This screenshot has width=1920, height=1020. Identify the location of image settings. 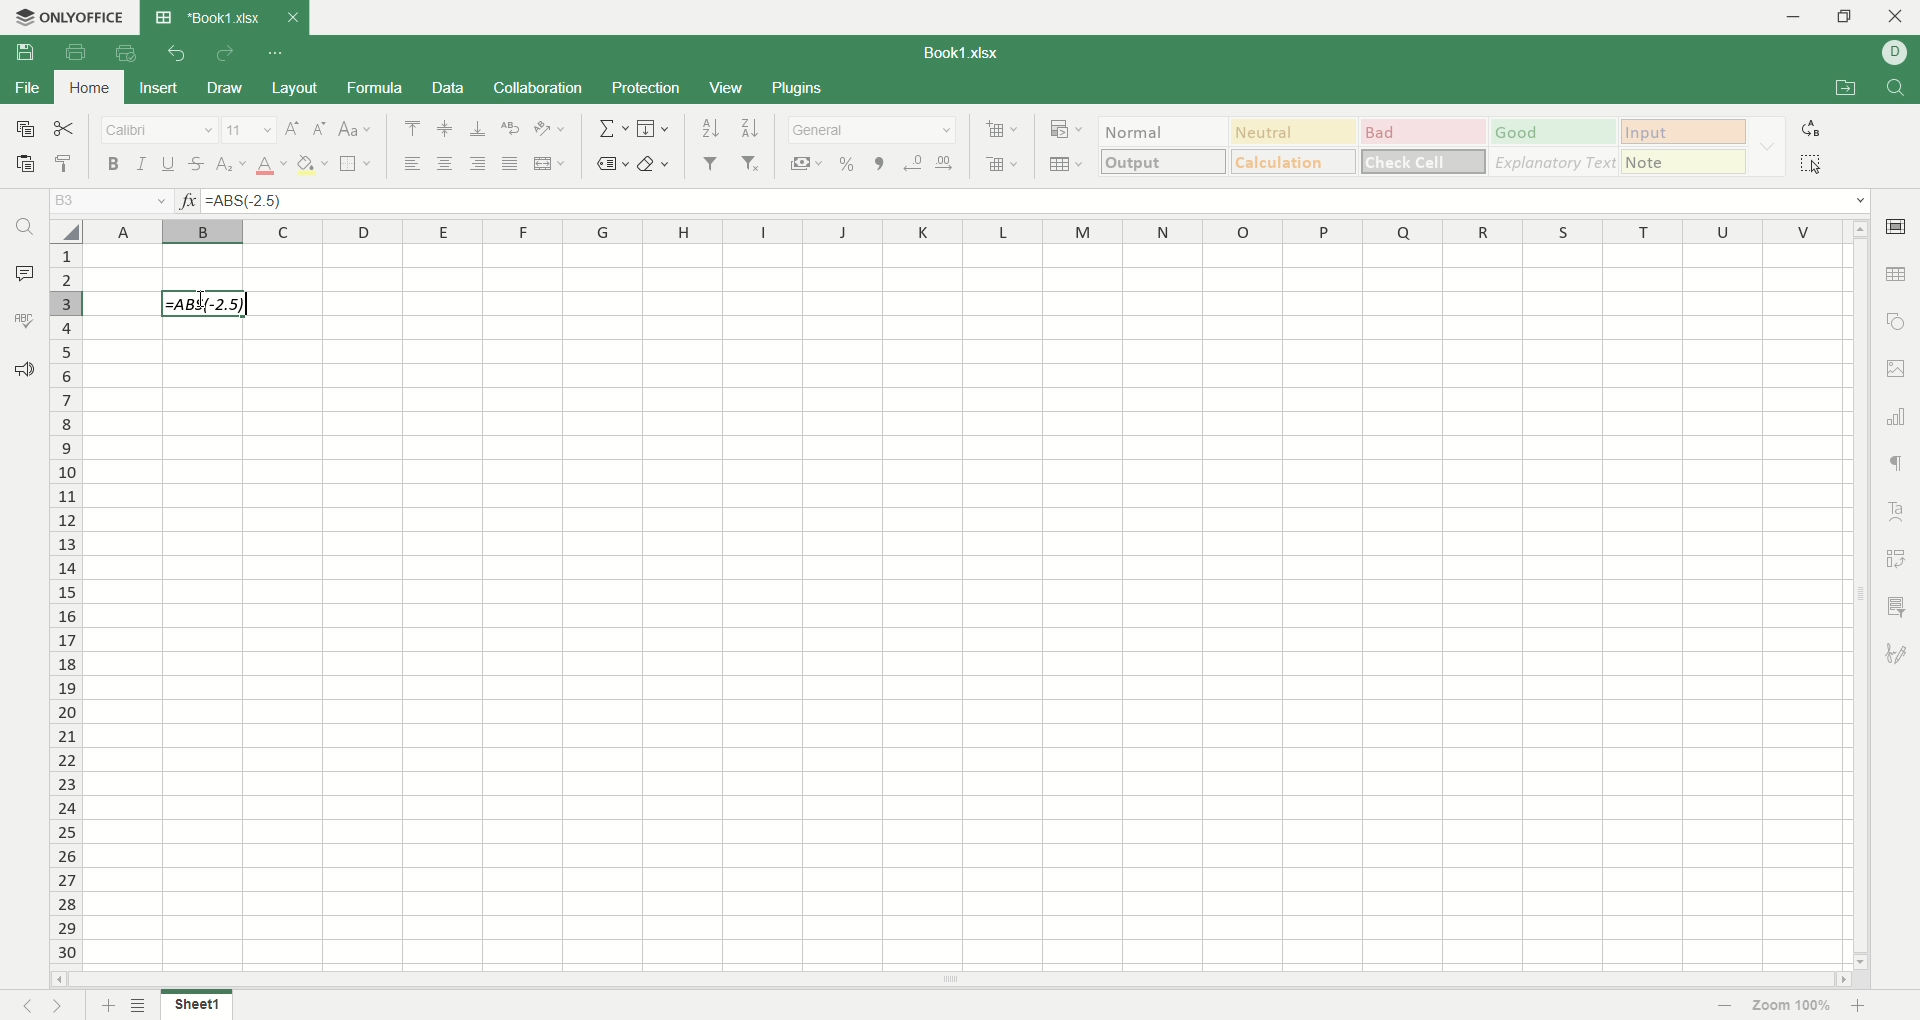
(1898, 369).